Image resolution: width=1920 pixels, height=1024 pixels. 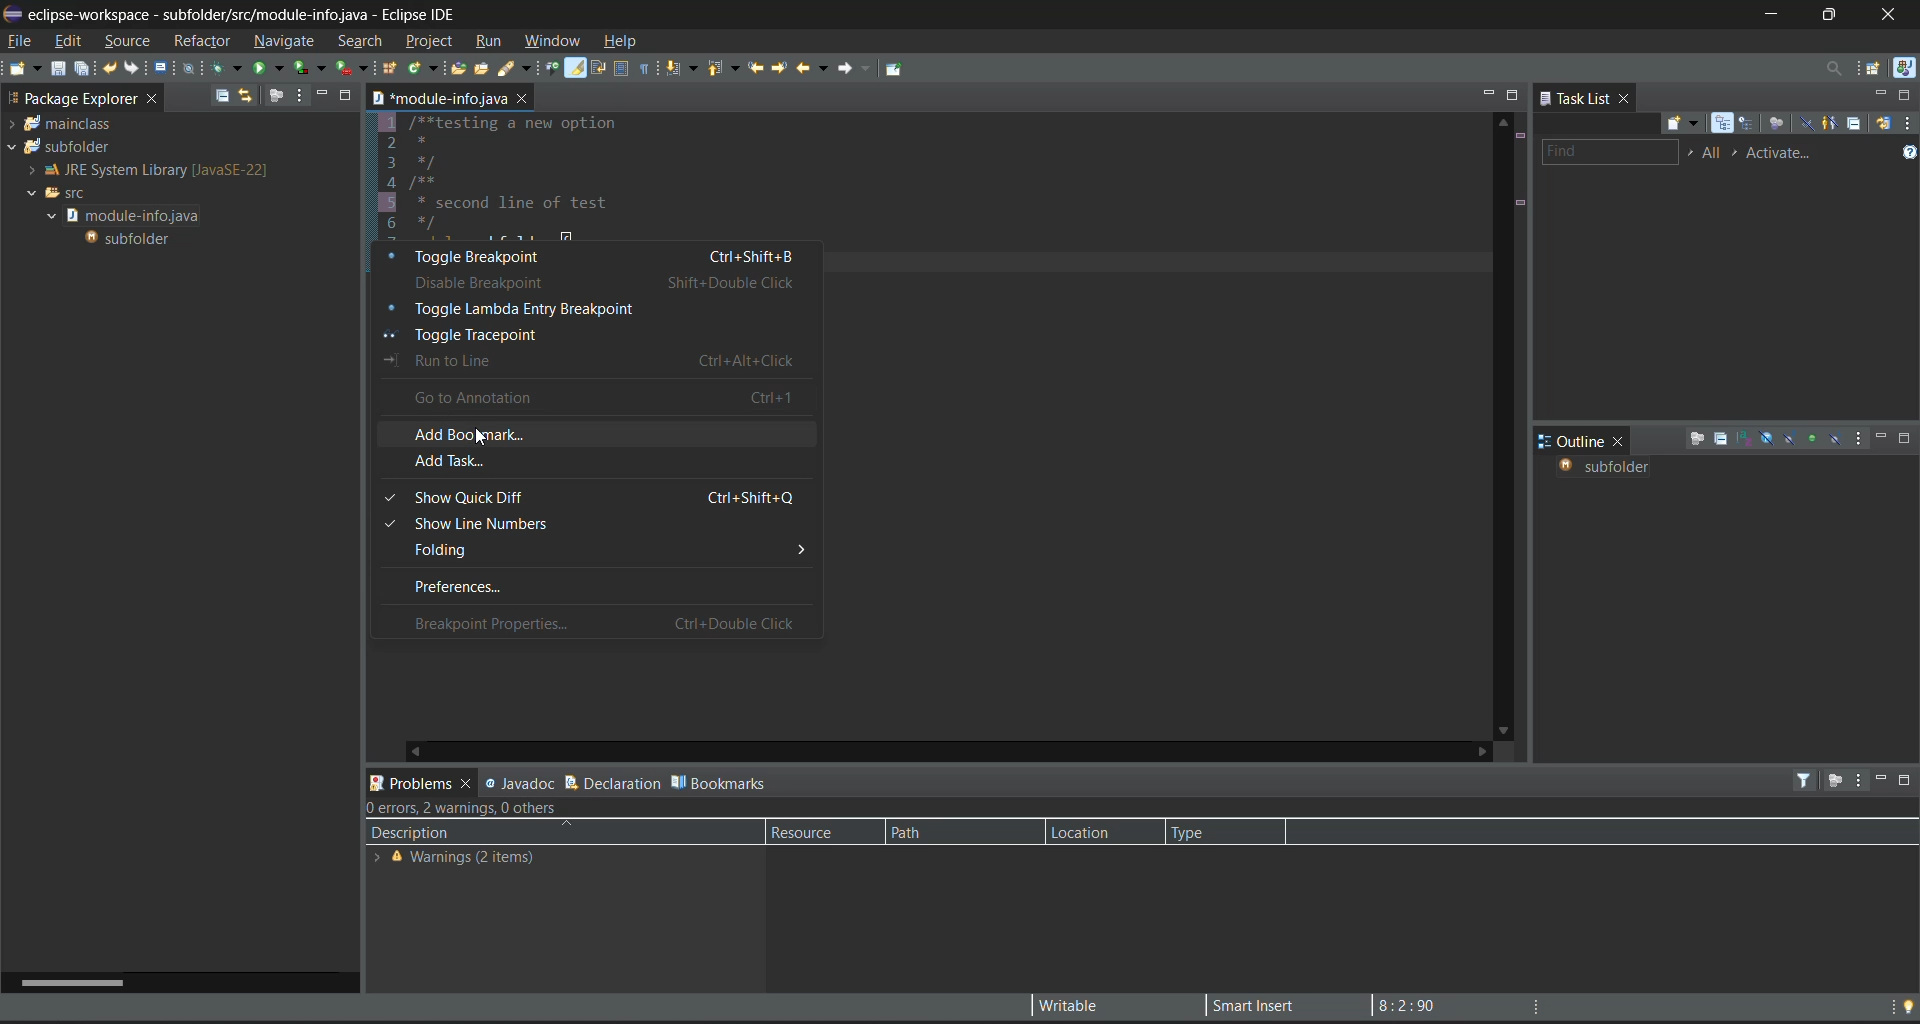 I want to click on outline, so click(x=1572, y=441).